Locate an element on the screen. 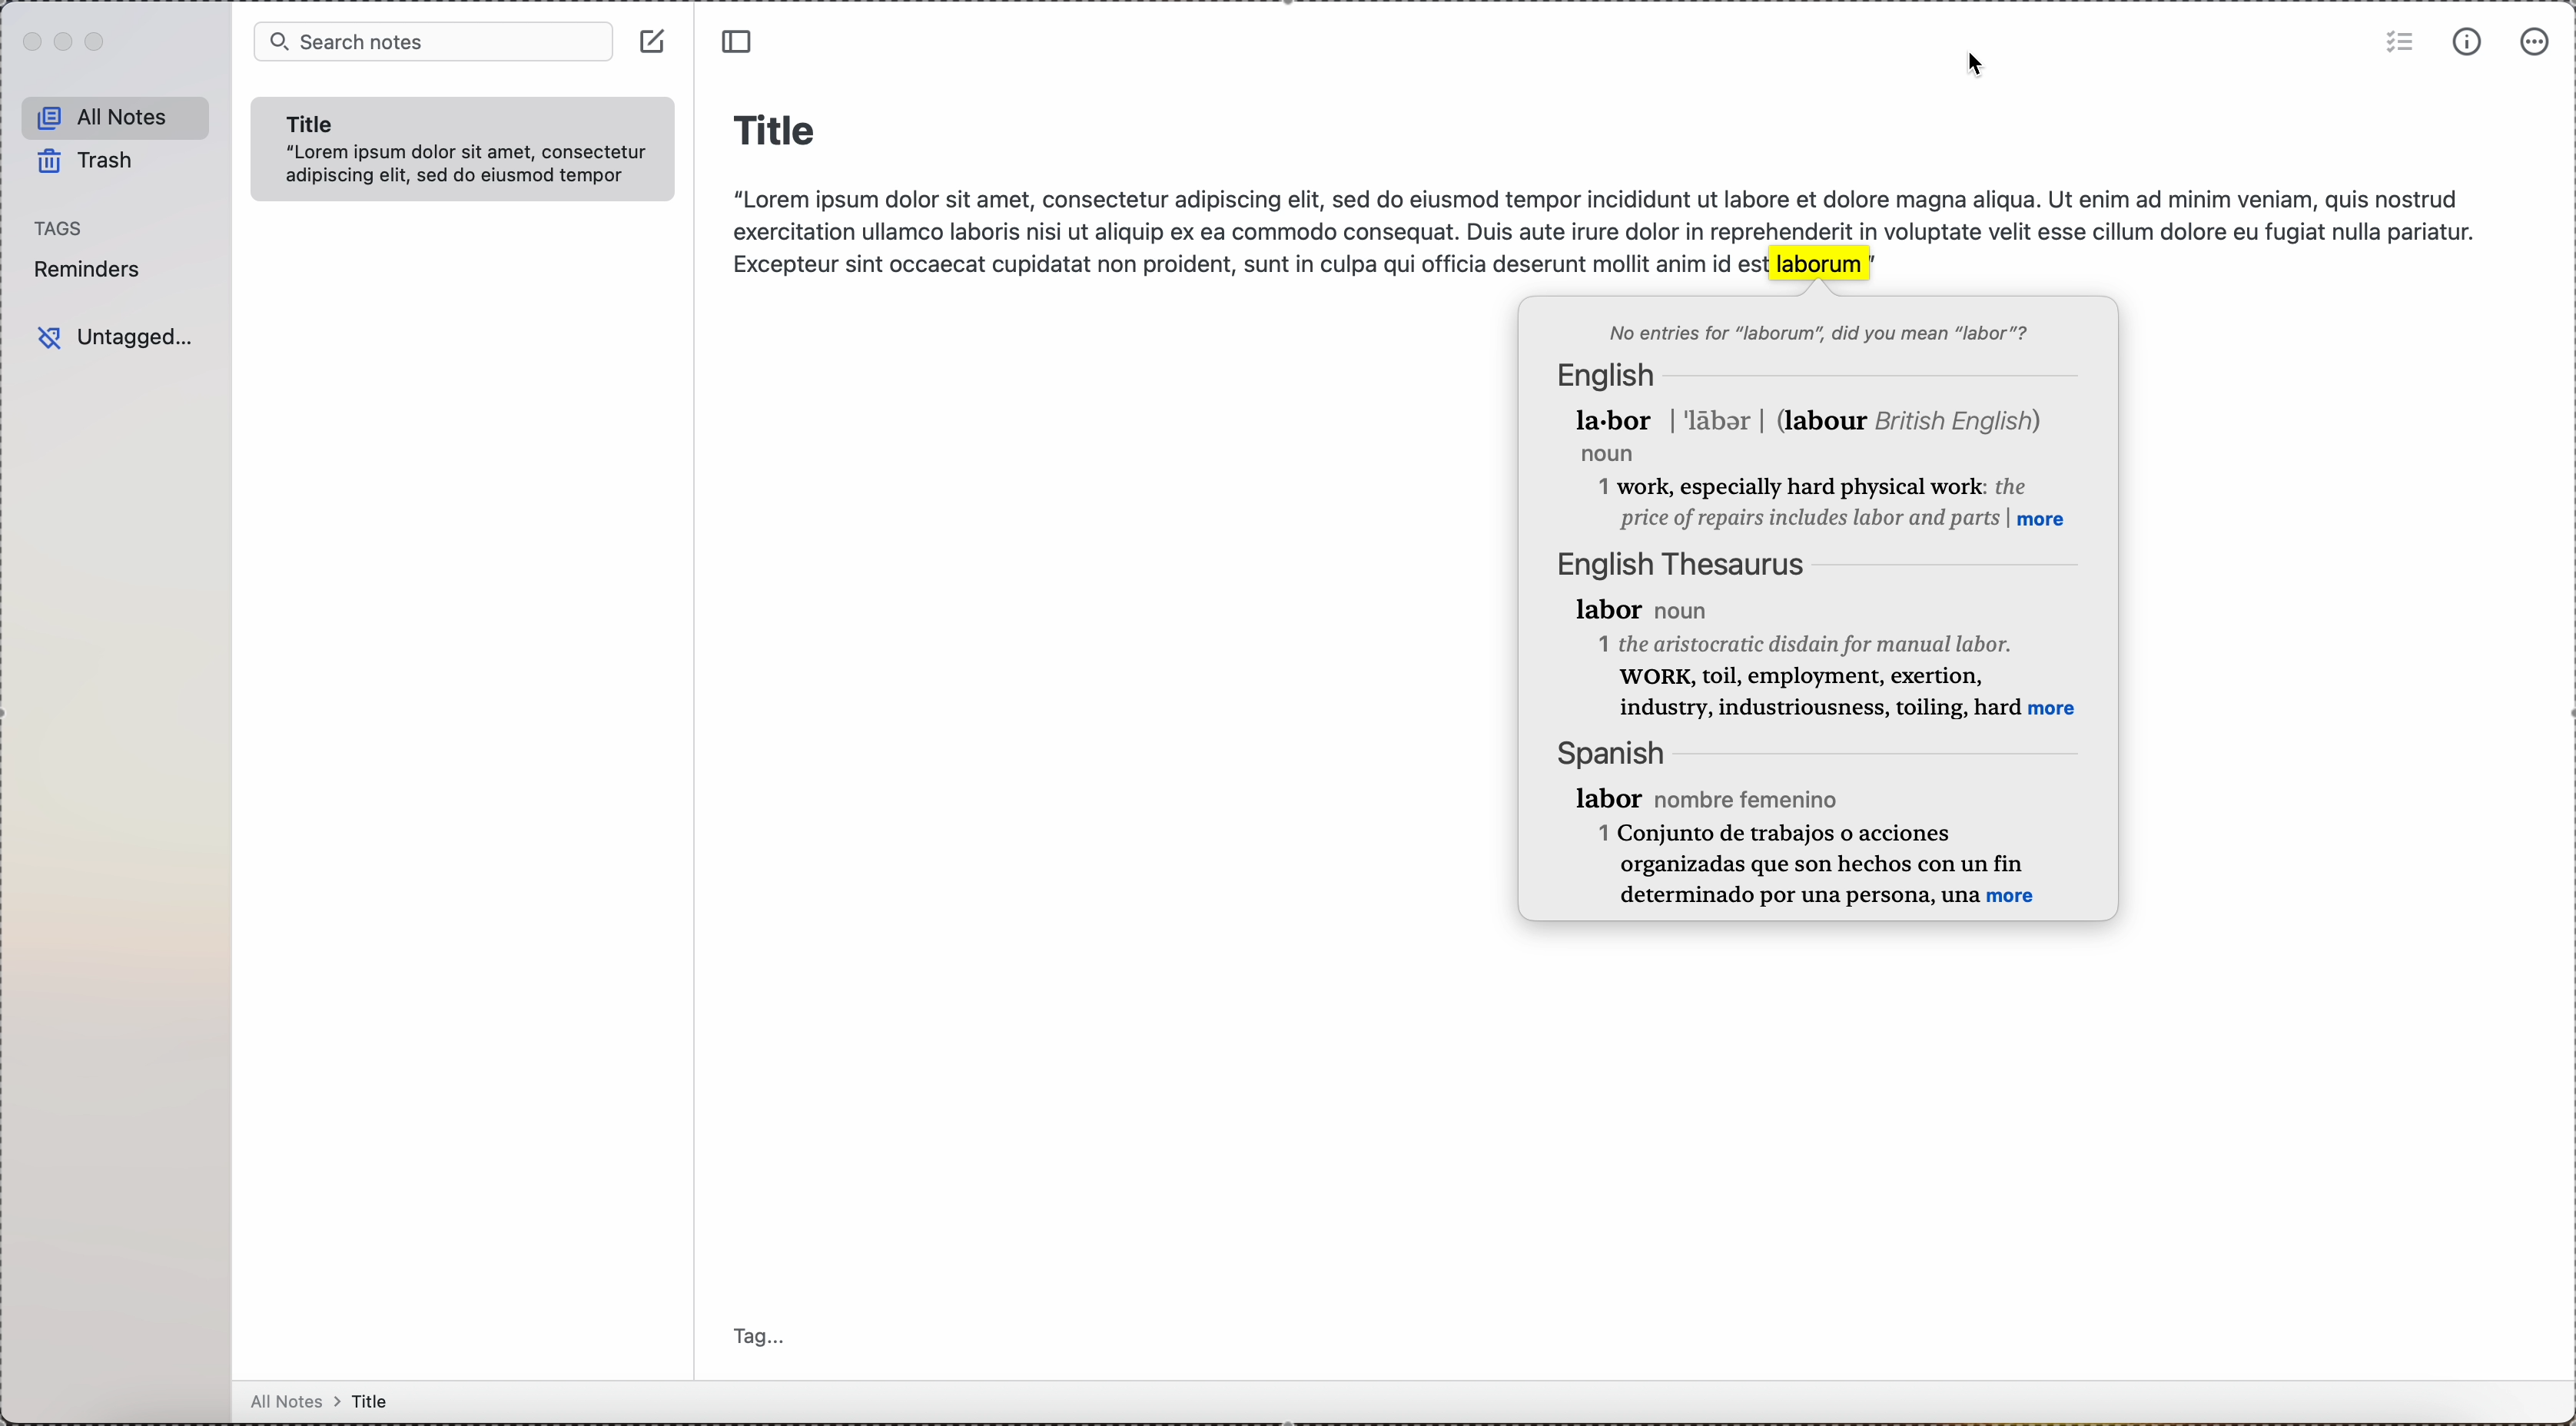 The width and height of the screenshot is (2576, 1426). note is located at coordinates (467, 147).